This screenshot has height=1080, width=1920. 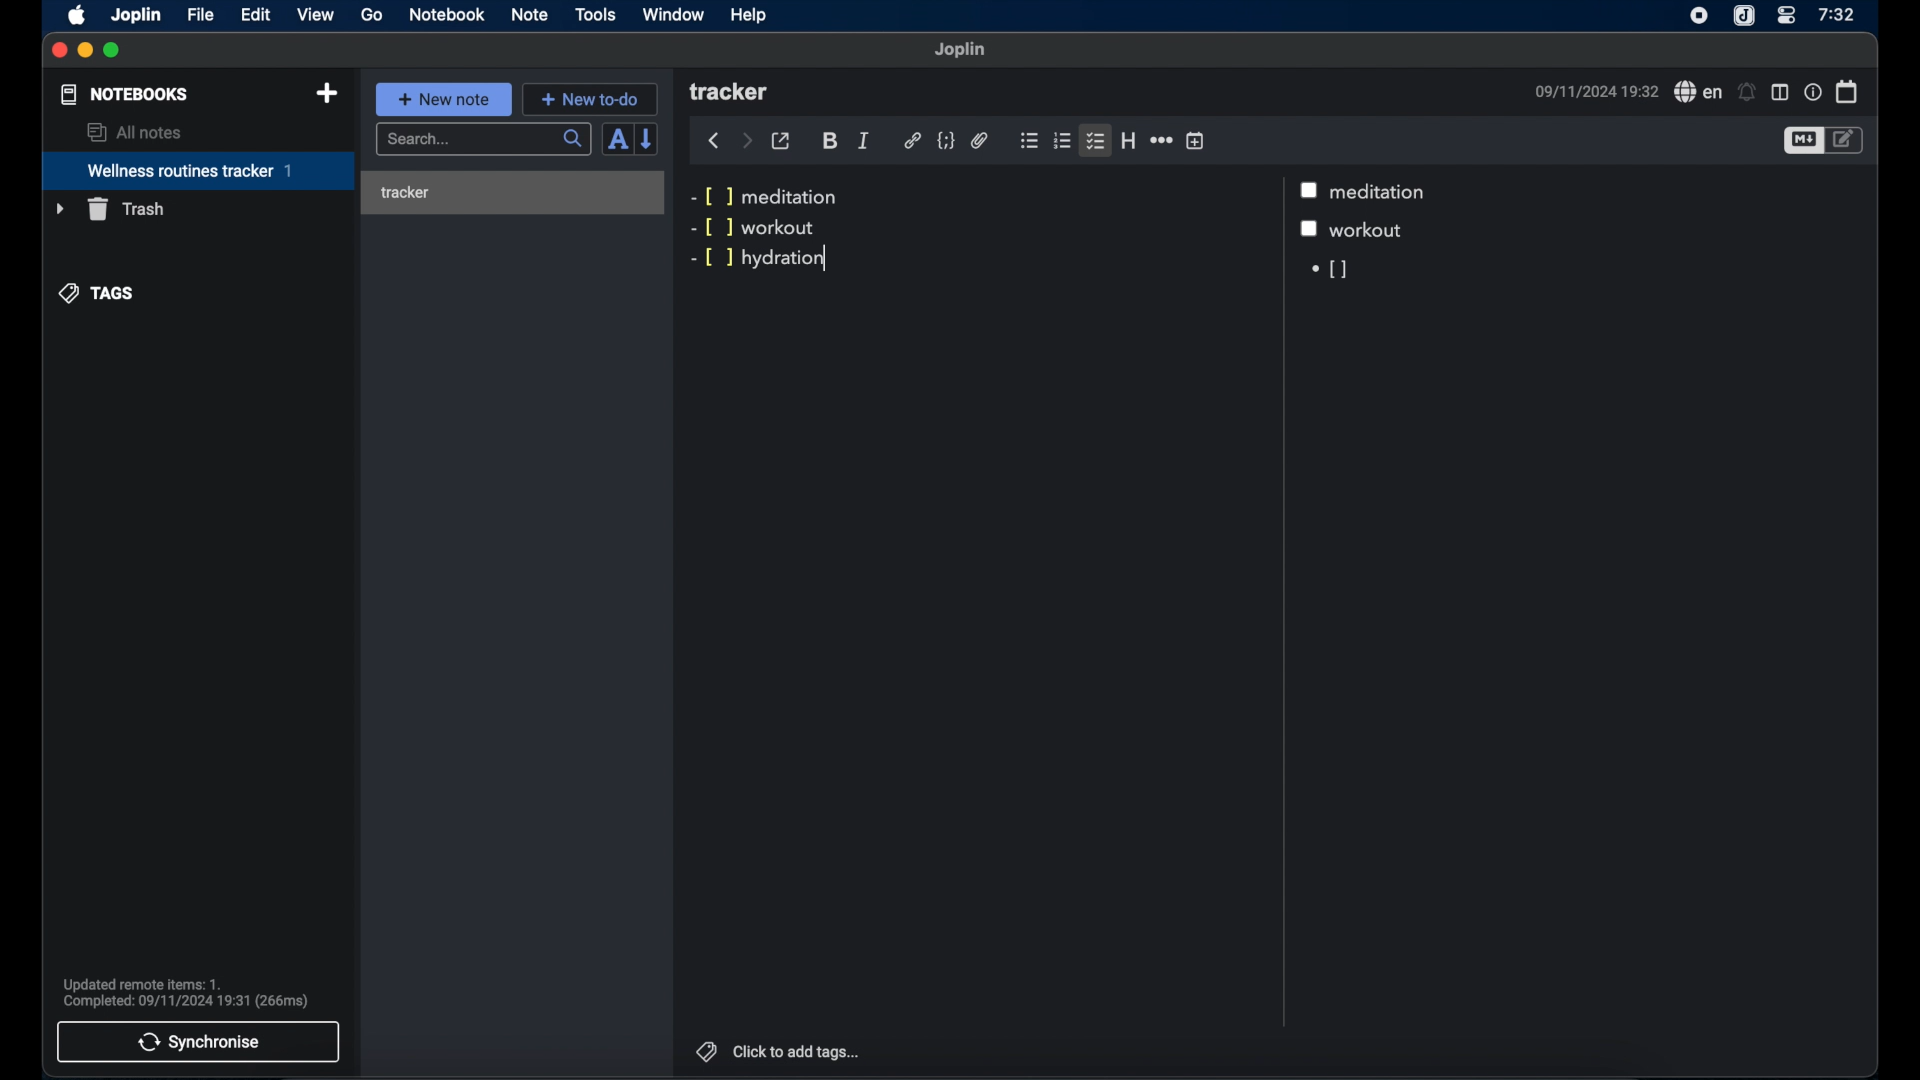 I want to click on edit, so click(x=255, y=15).